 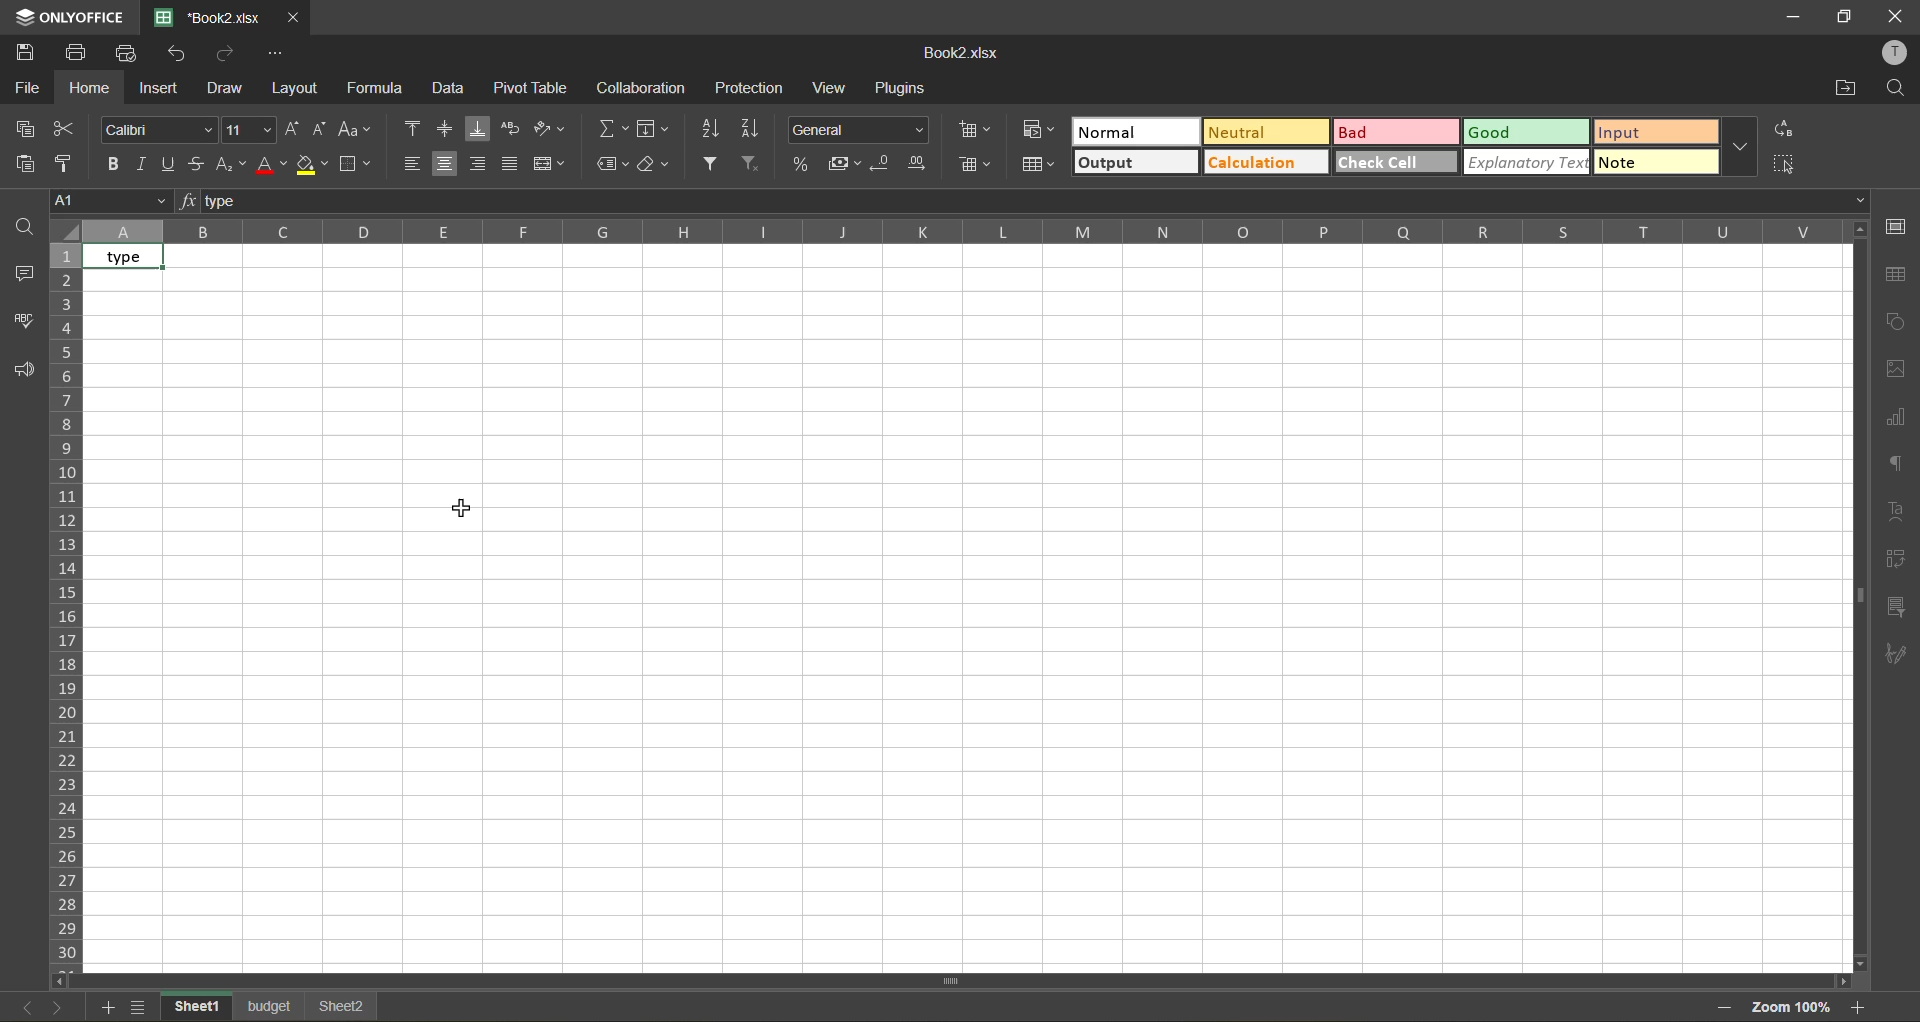 What do you see at coordinates (250, 130) in the screenshot?
I see `font size` at bounding box center [250, 130].